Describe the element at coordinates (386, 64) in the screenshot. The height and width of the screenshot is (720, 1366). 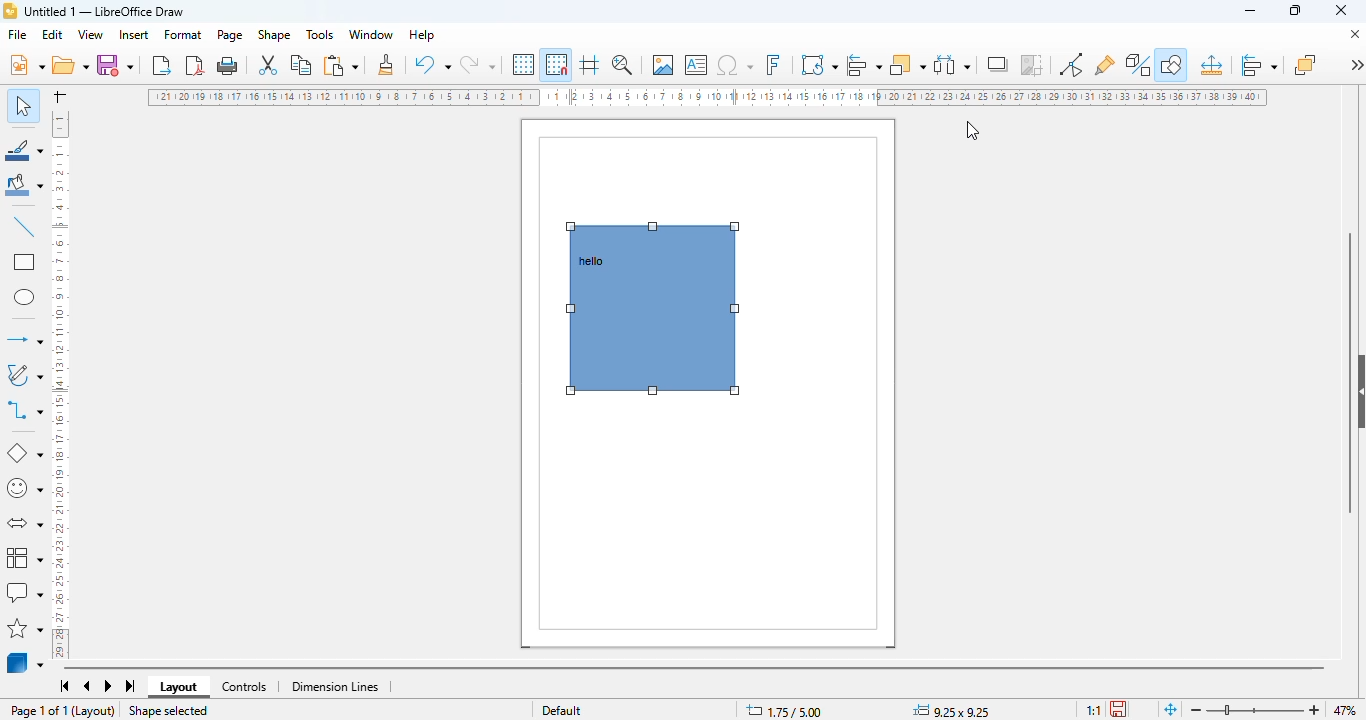
I see `clone formatting` at that location.